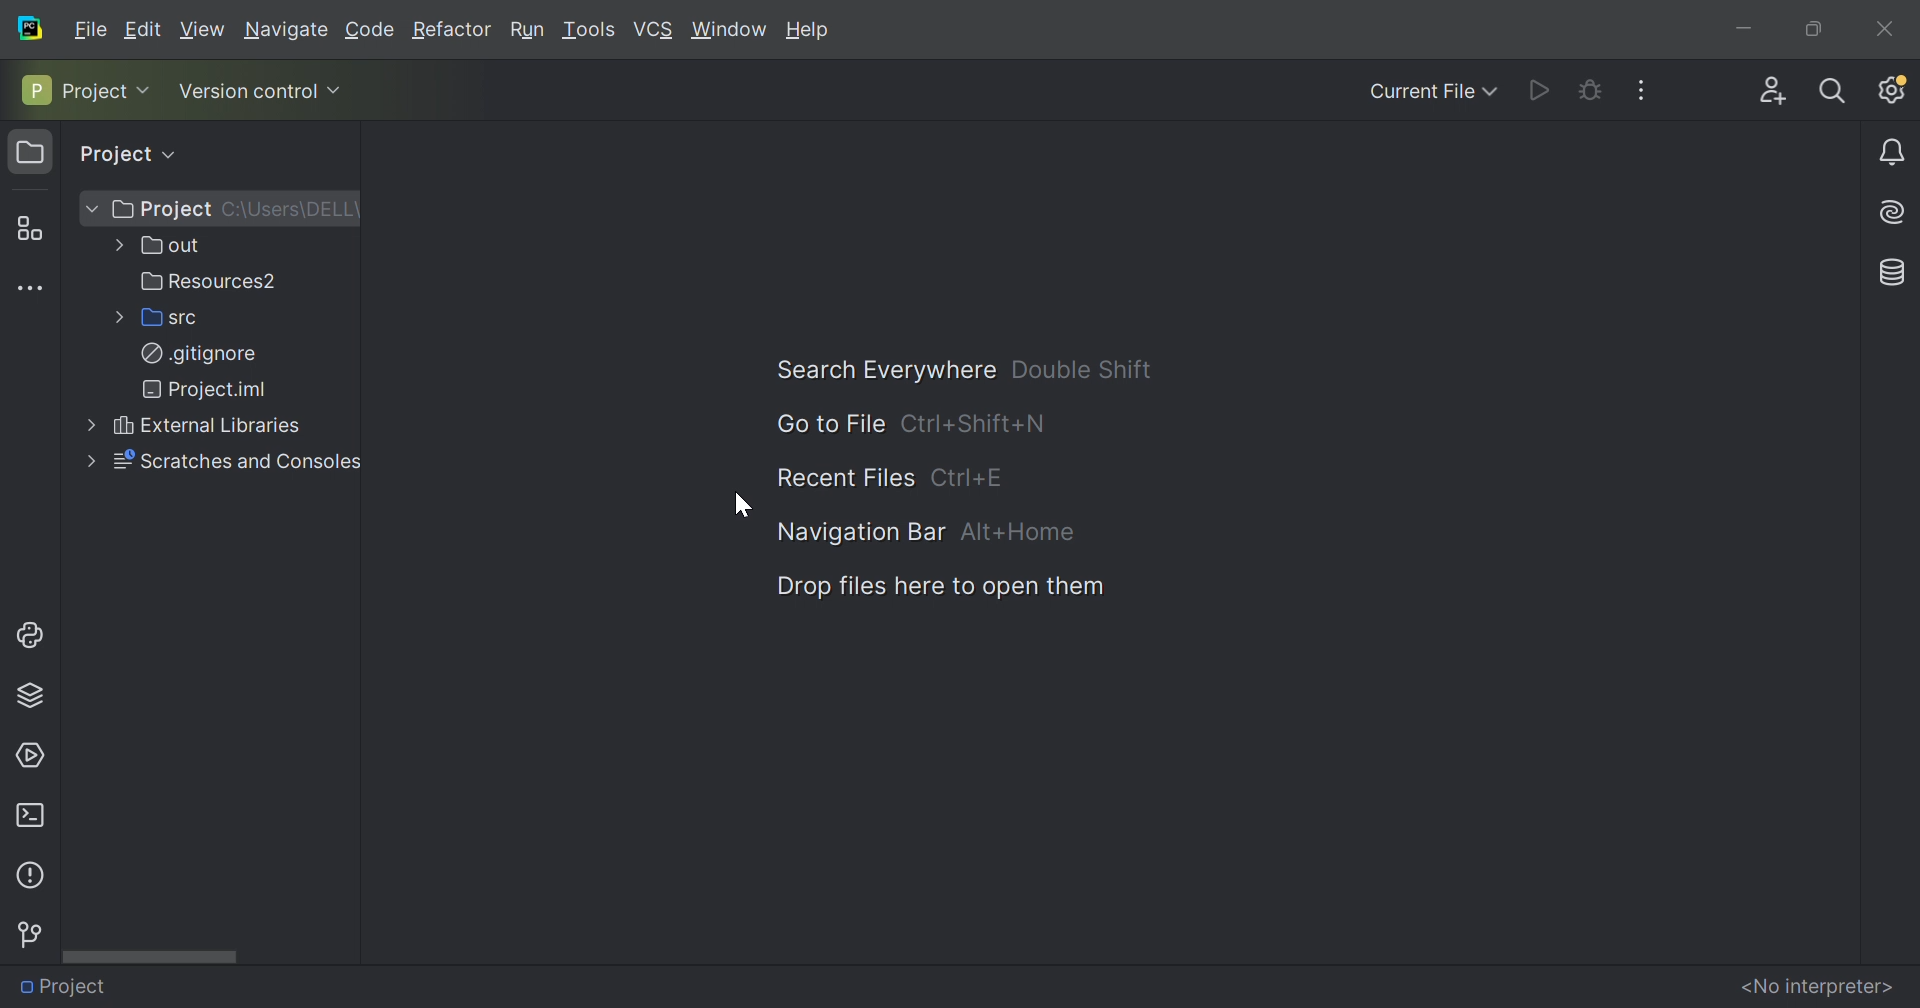 The image size is (1920, 1008). What do you see at coordinates (1892, 89) in the screenshot?
I see `Updates available. IDE and project settings` at bounding box center [1892, 89].